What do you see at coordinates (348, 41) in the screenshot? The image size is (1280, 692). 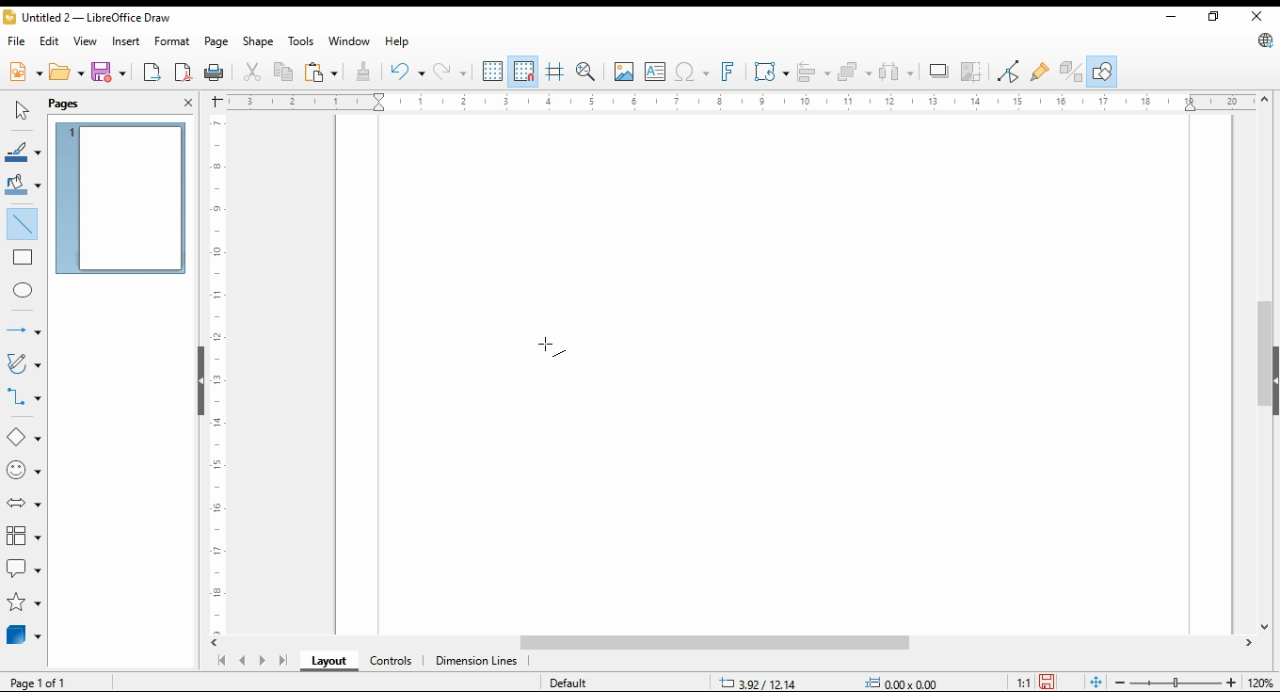 I see `window` at bounding box center [348, 41].